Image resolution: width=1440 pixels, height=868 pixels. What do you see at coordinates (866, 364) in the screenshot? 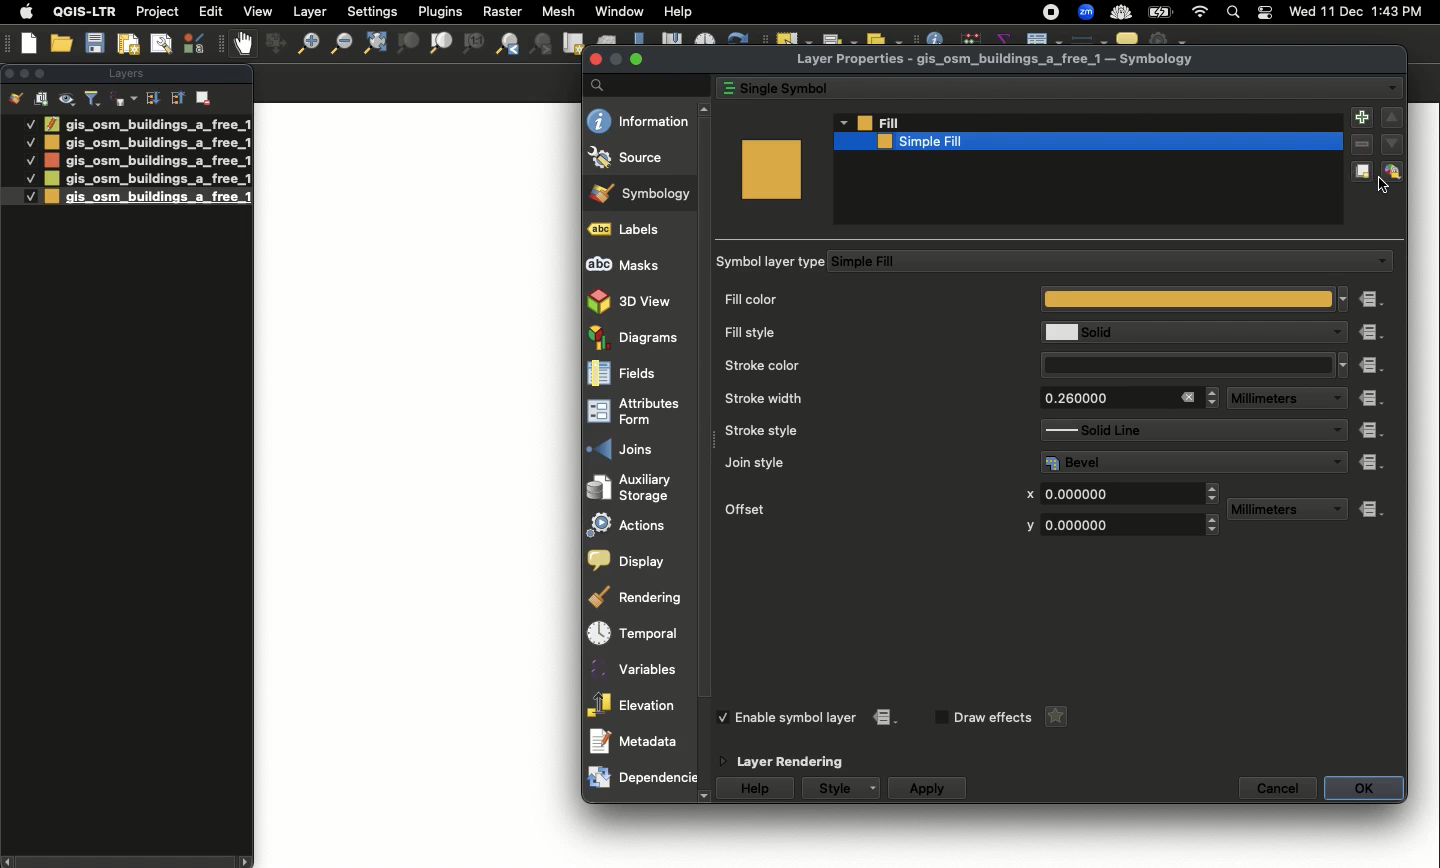
I see `Stroke color` at bounding box center [866, 364].